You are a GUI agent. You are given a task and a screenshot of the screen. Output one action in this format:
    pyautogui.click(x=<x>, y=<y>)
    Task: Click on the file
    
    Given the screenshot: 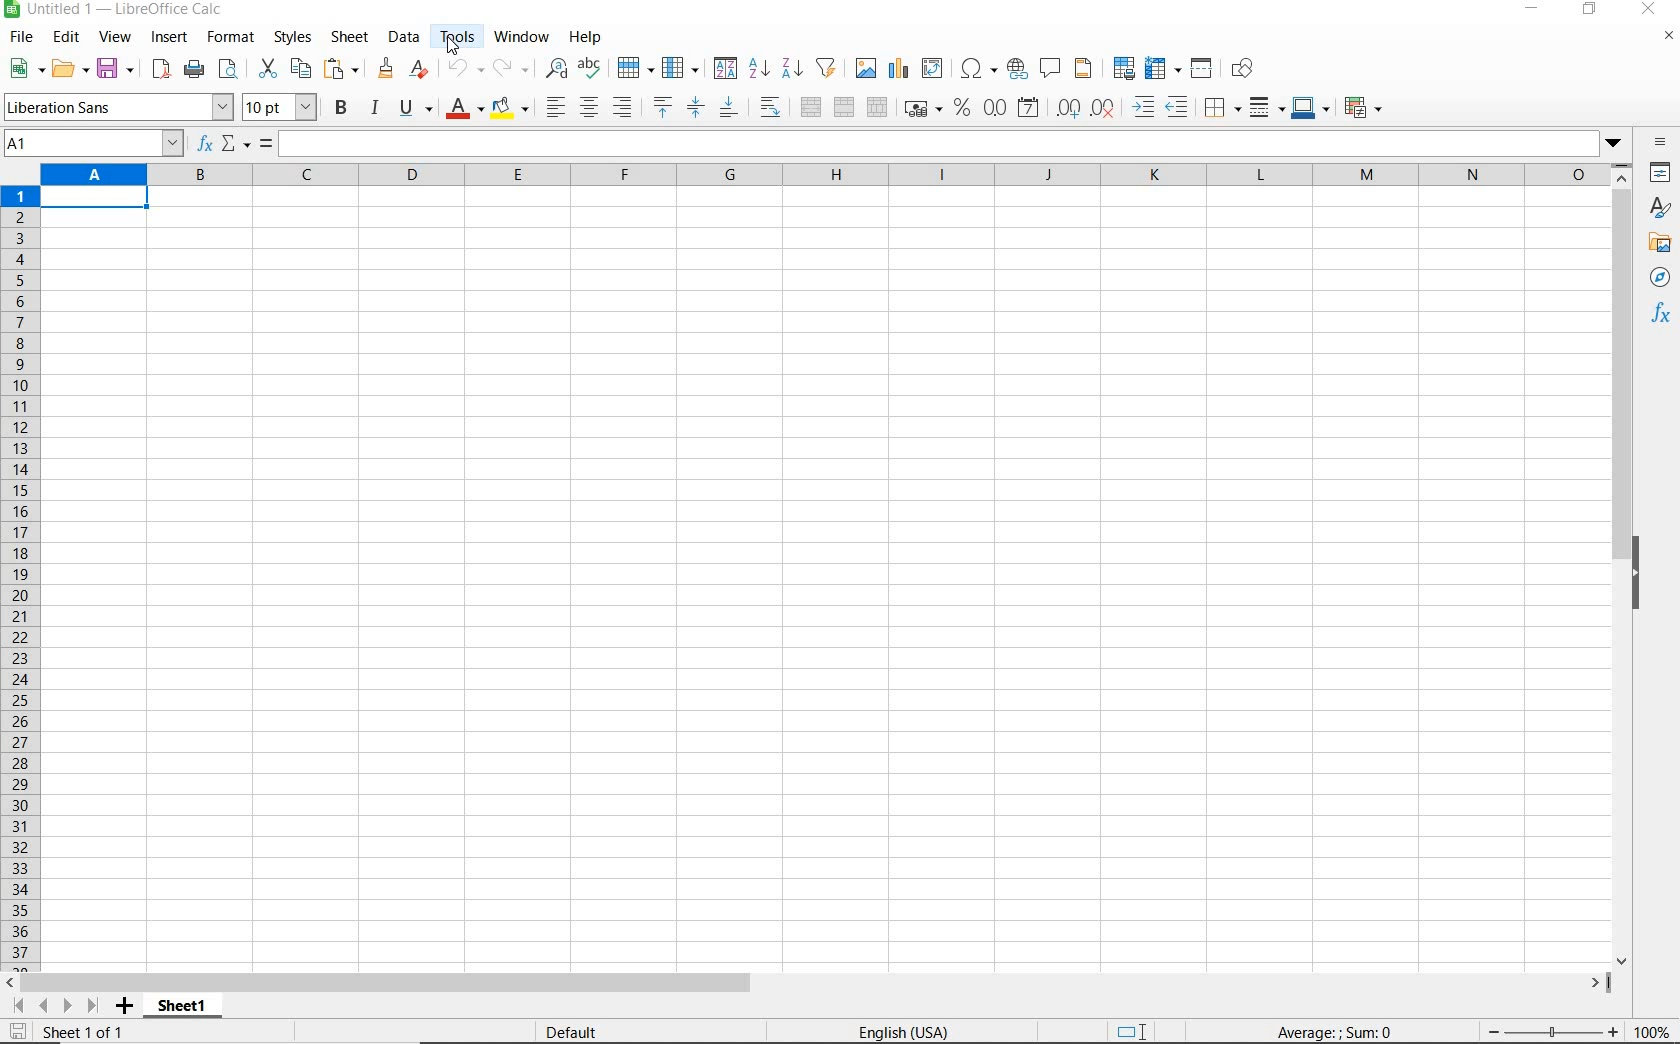 What is the action you would take?
    pyautogui.click(x=21, y=36)
    